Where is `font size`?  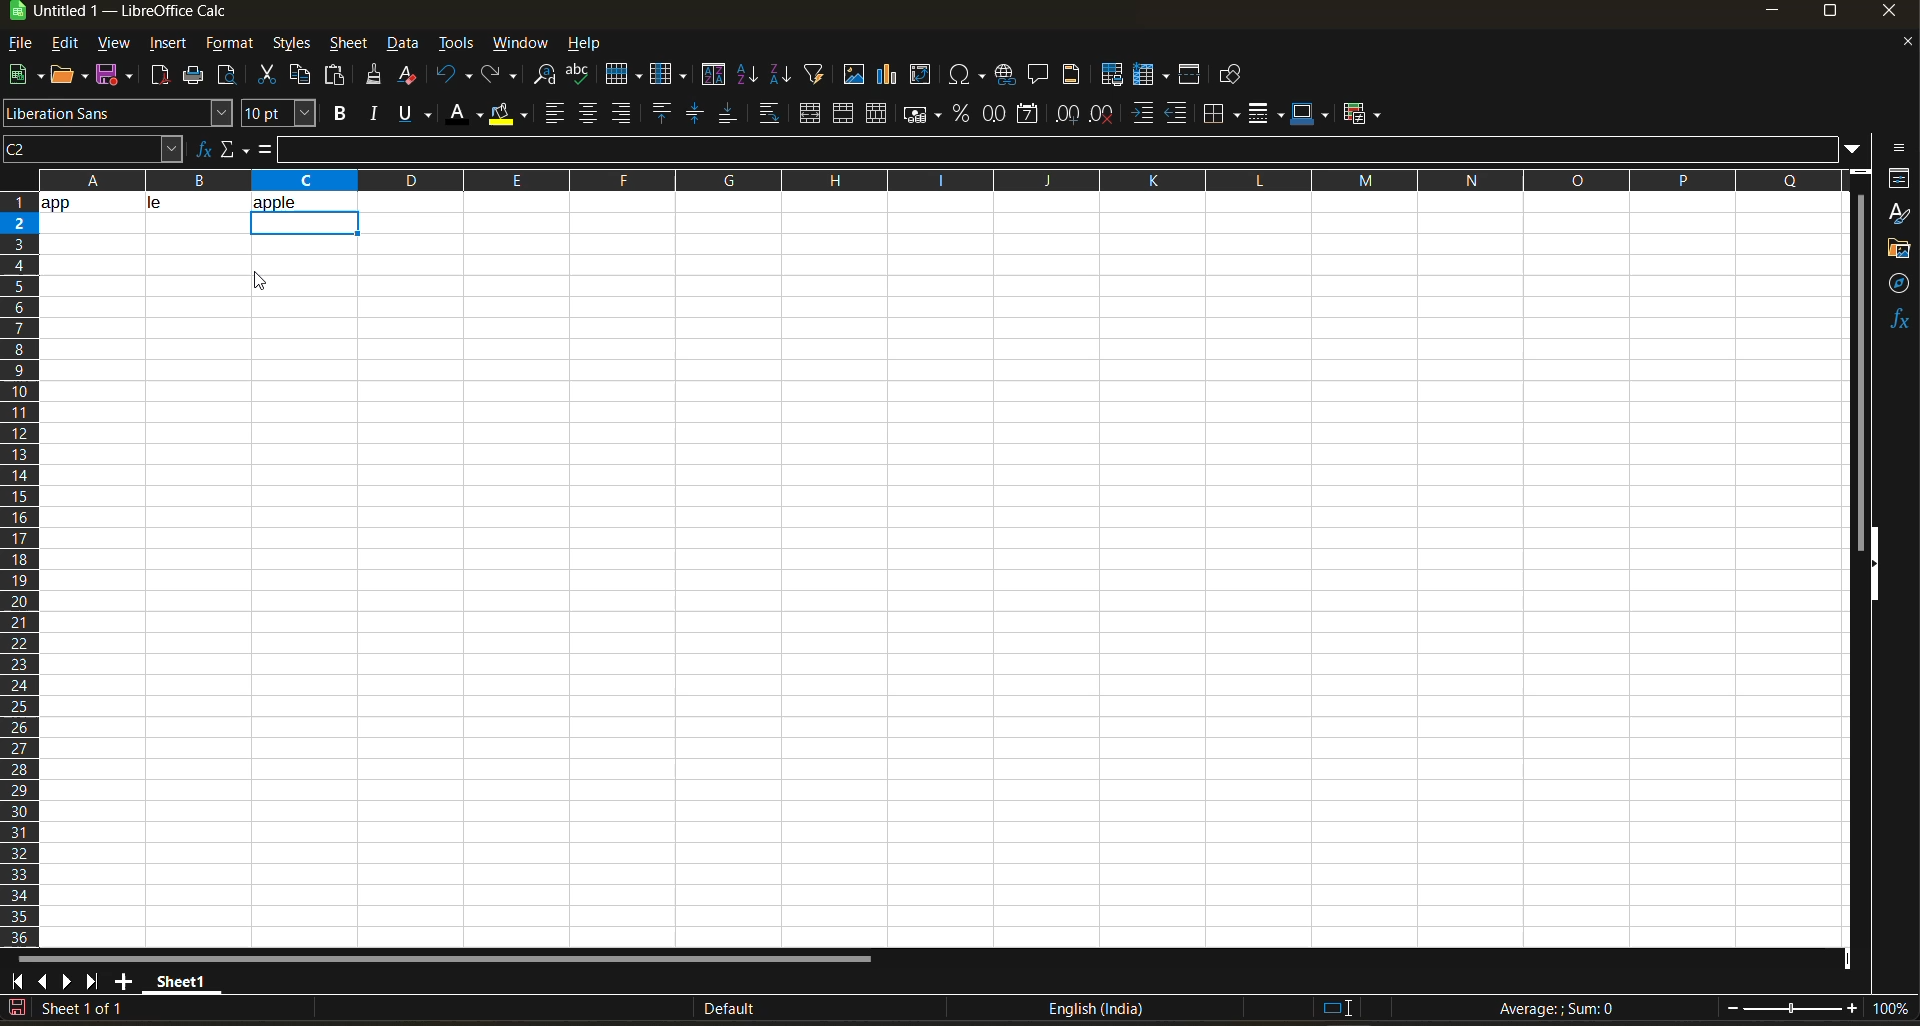 font size is located at coordinates (283, 115).